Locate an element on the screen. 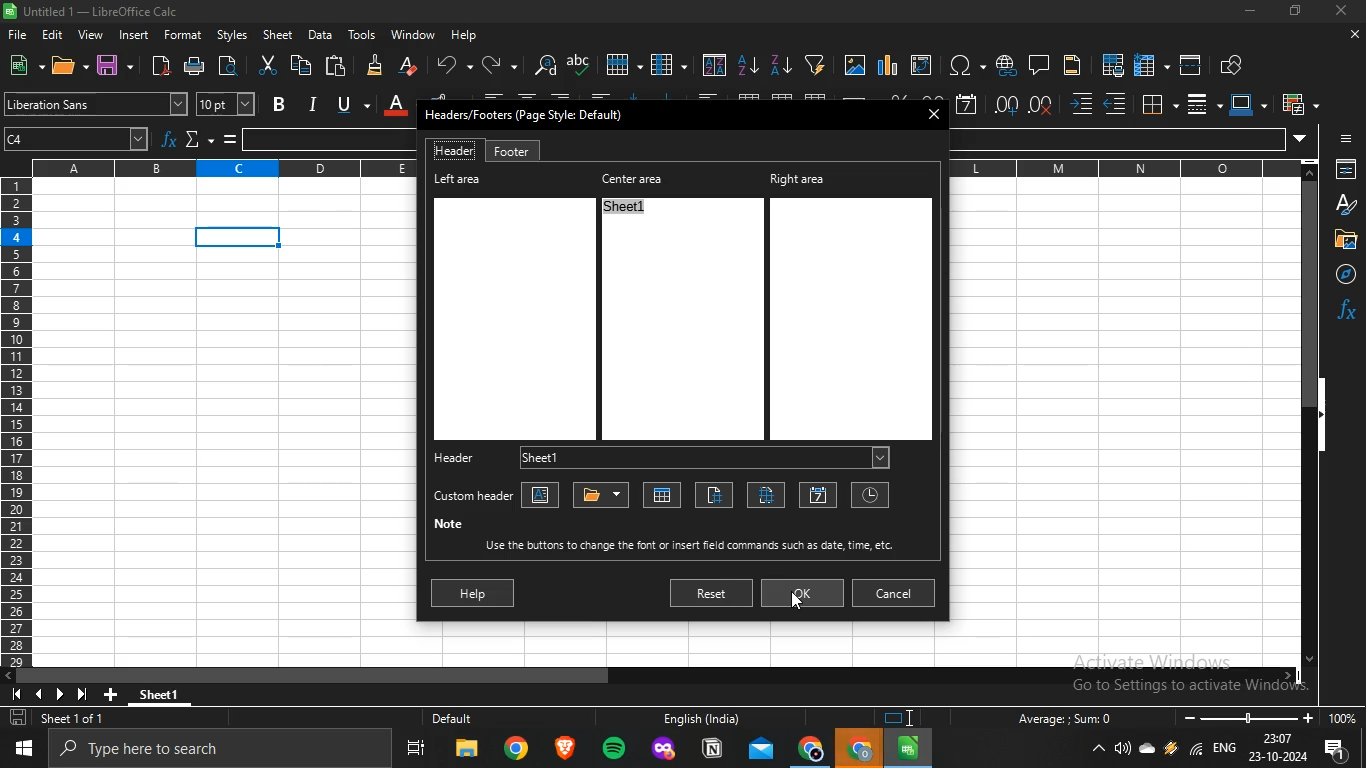 The height and width of the screenshot is (768, 1366). sheet name is located at coordinates (663, 494).